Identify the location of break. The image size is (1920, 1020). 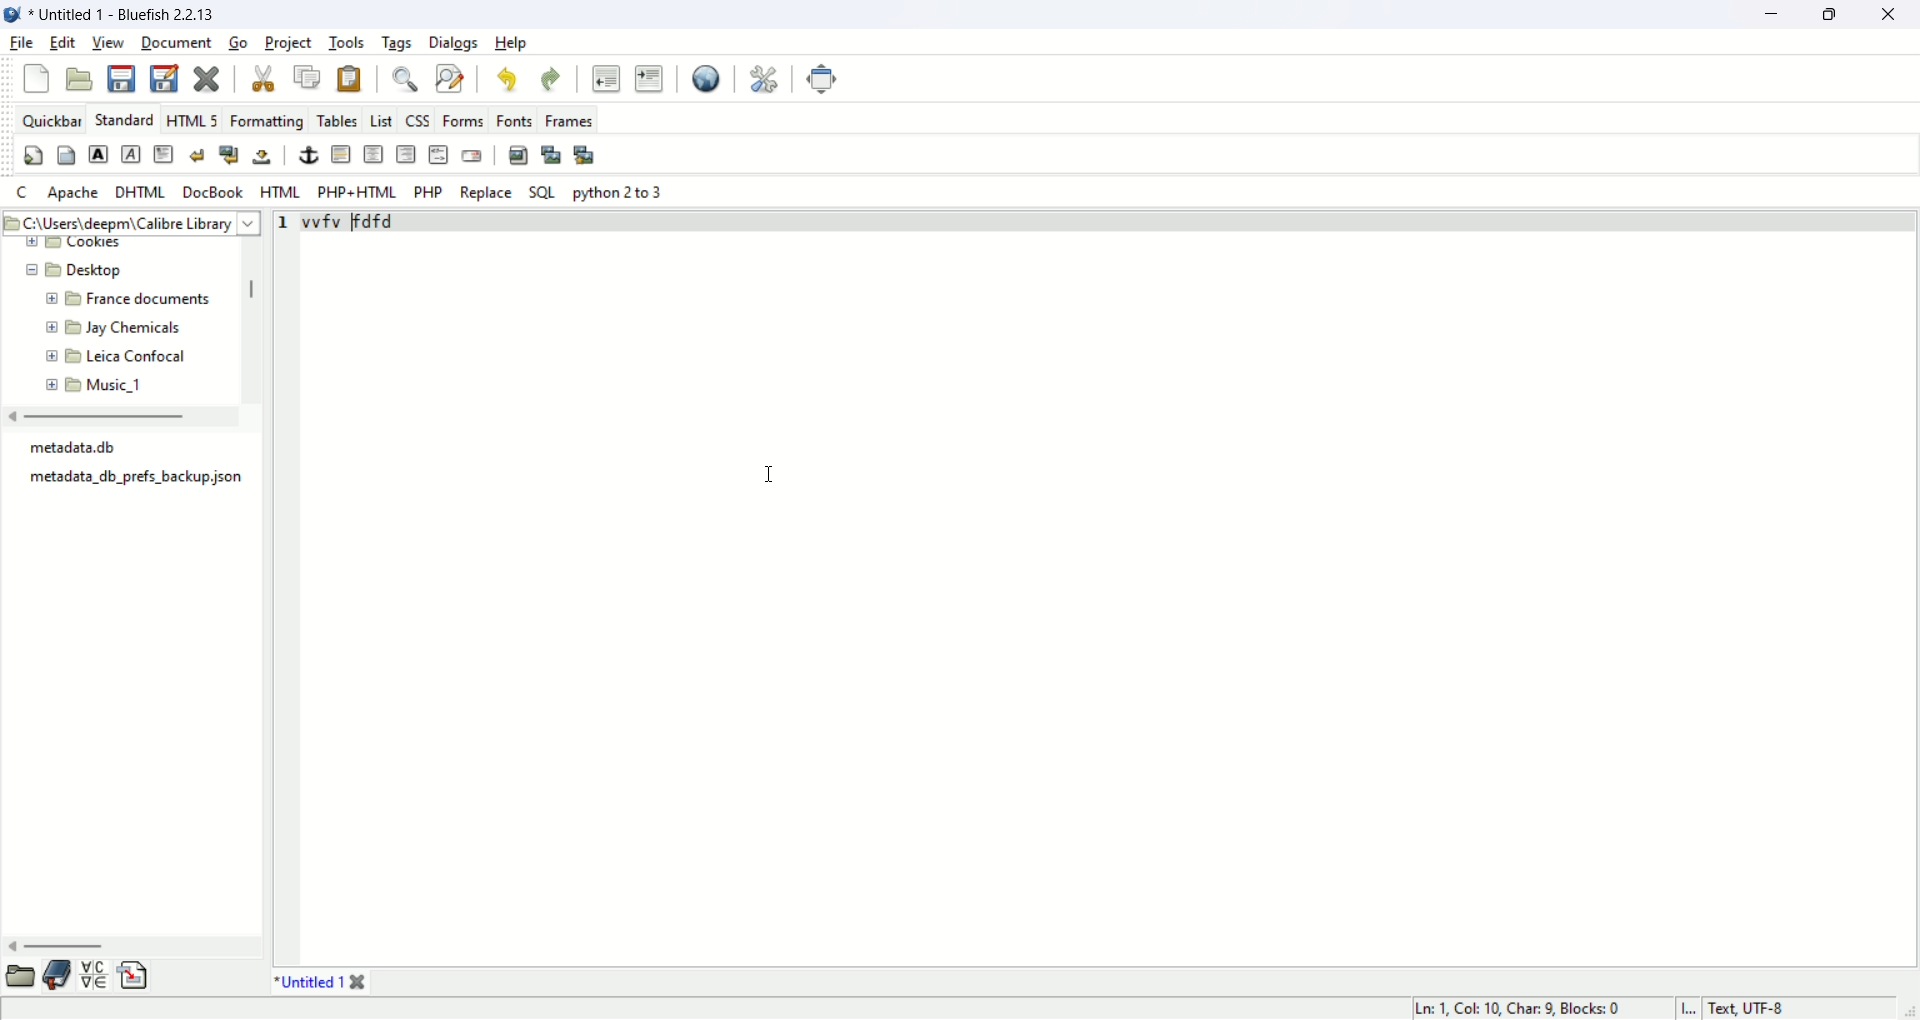
(196, 157).